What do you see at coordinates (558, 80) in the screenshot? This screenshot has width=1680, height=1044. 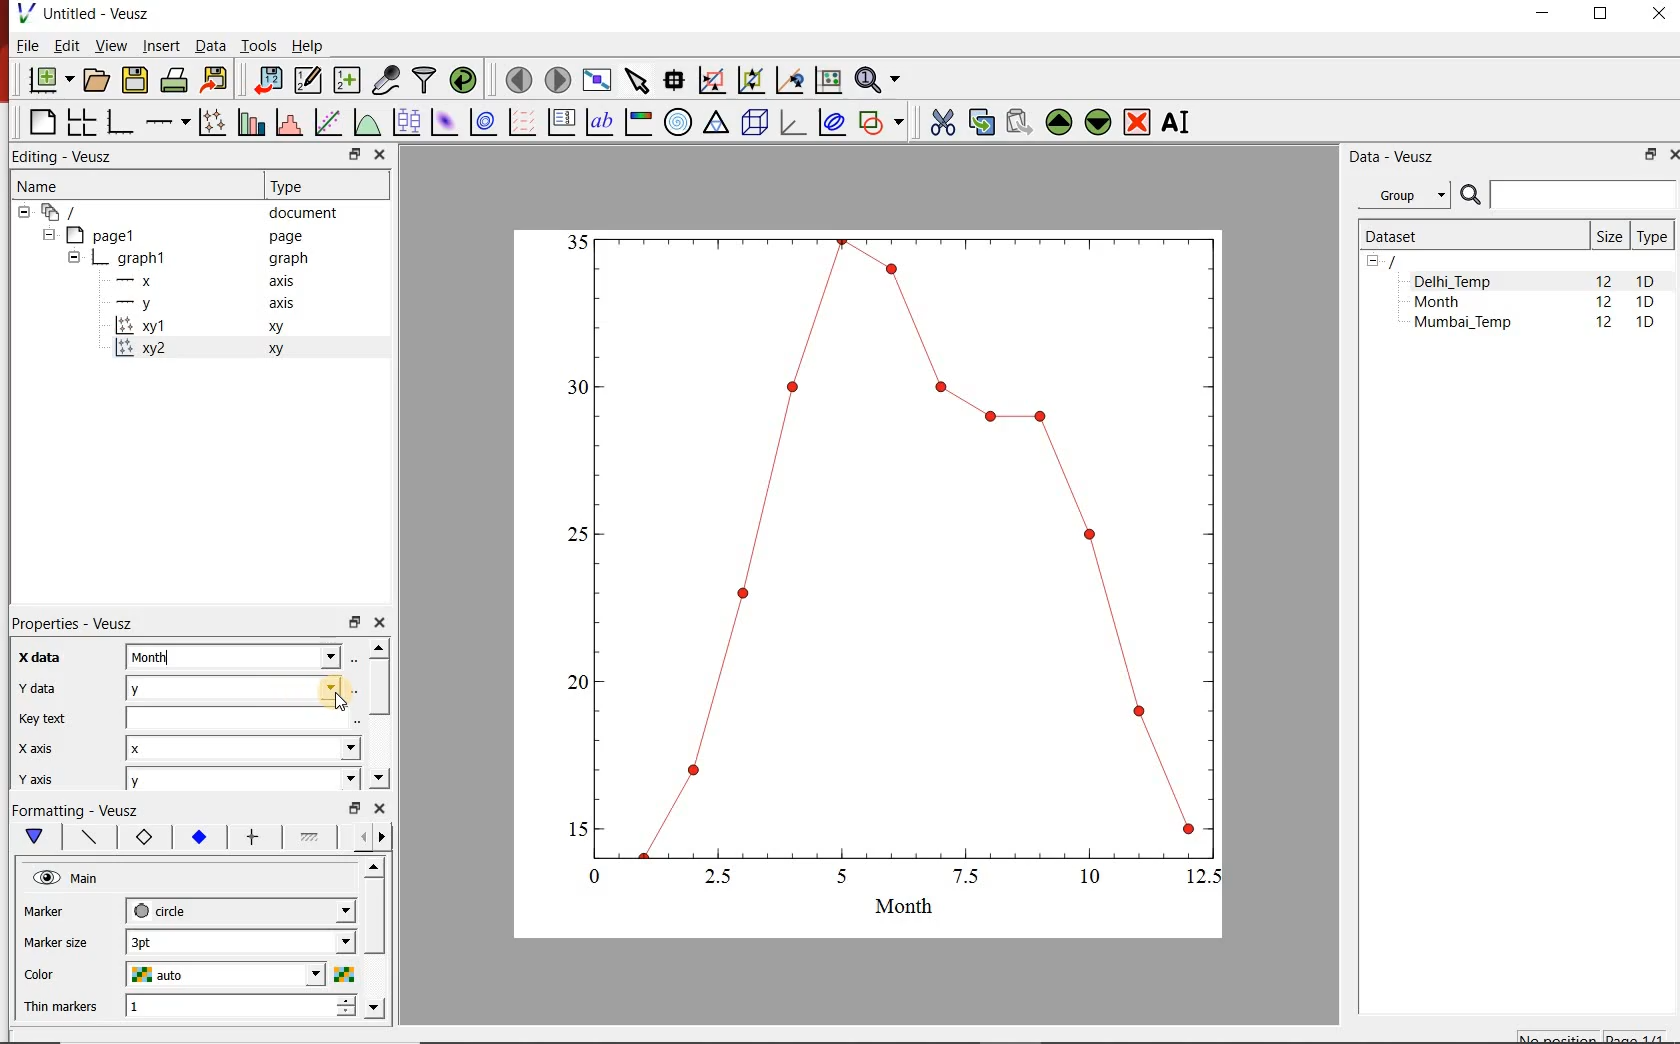 I see `move to the next page` at bounding box center [558, 80].